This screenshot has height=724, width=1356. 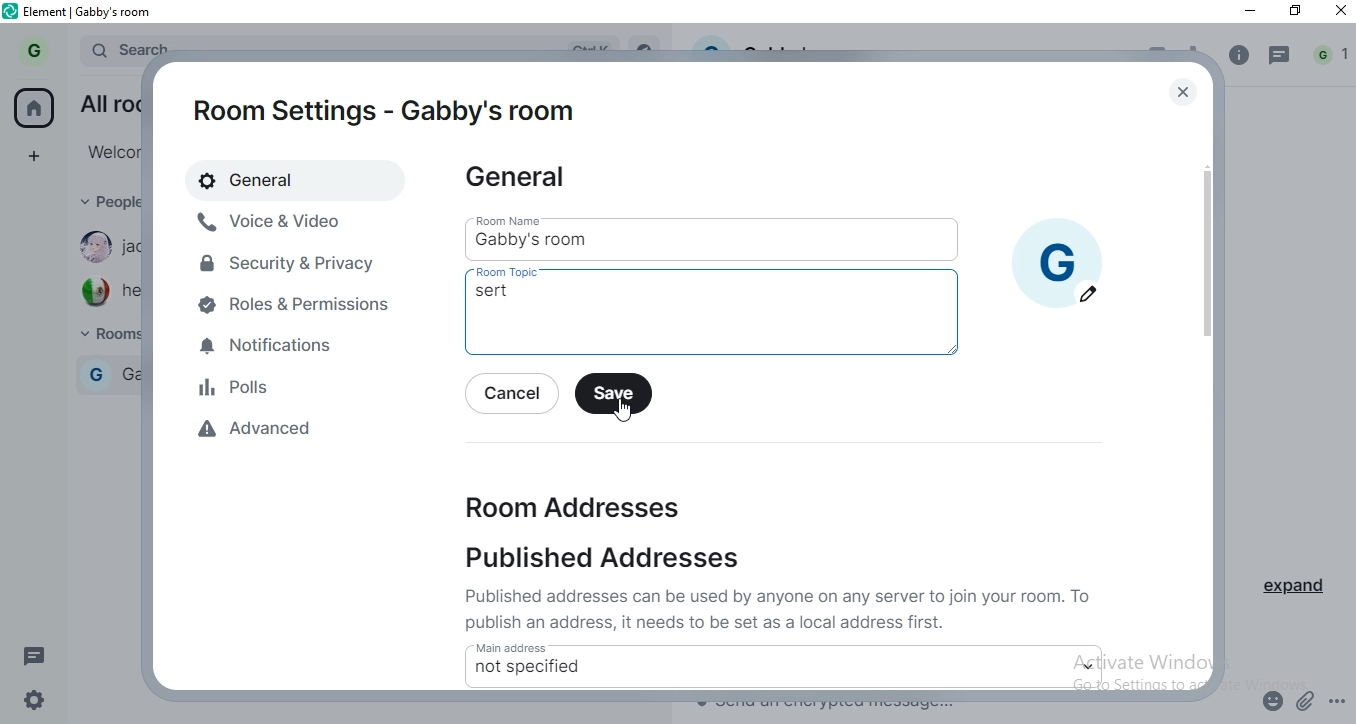 What do you see at coordinates (1282, 57) in the screenshot?
I see `message` at bounding box center [1282, 57].